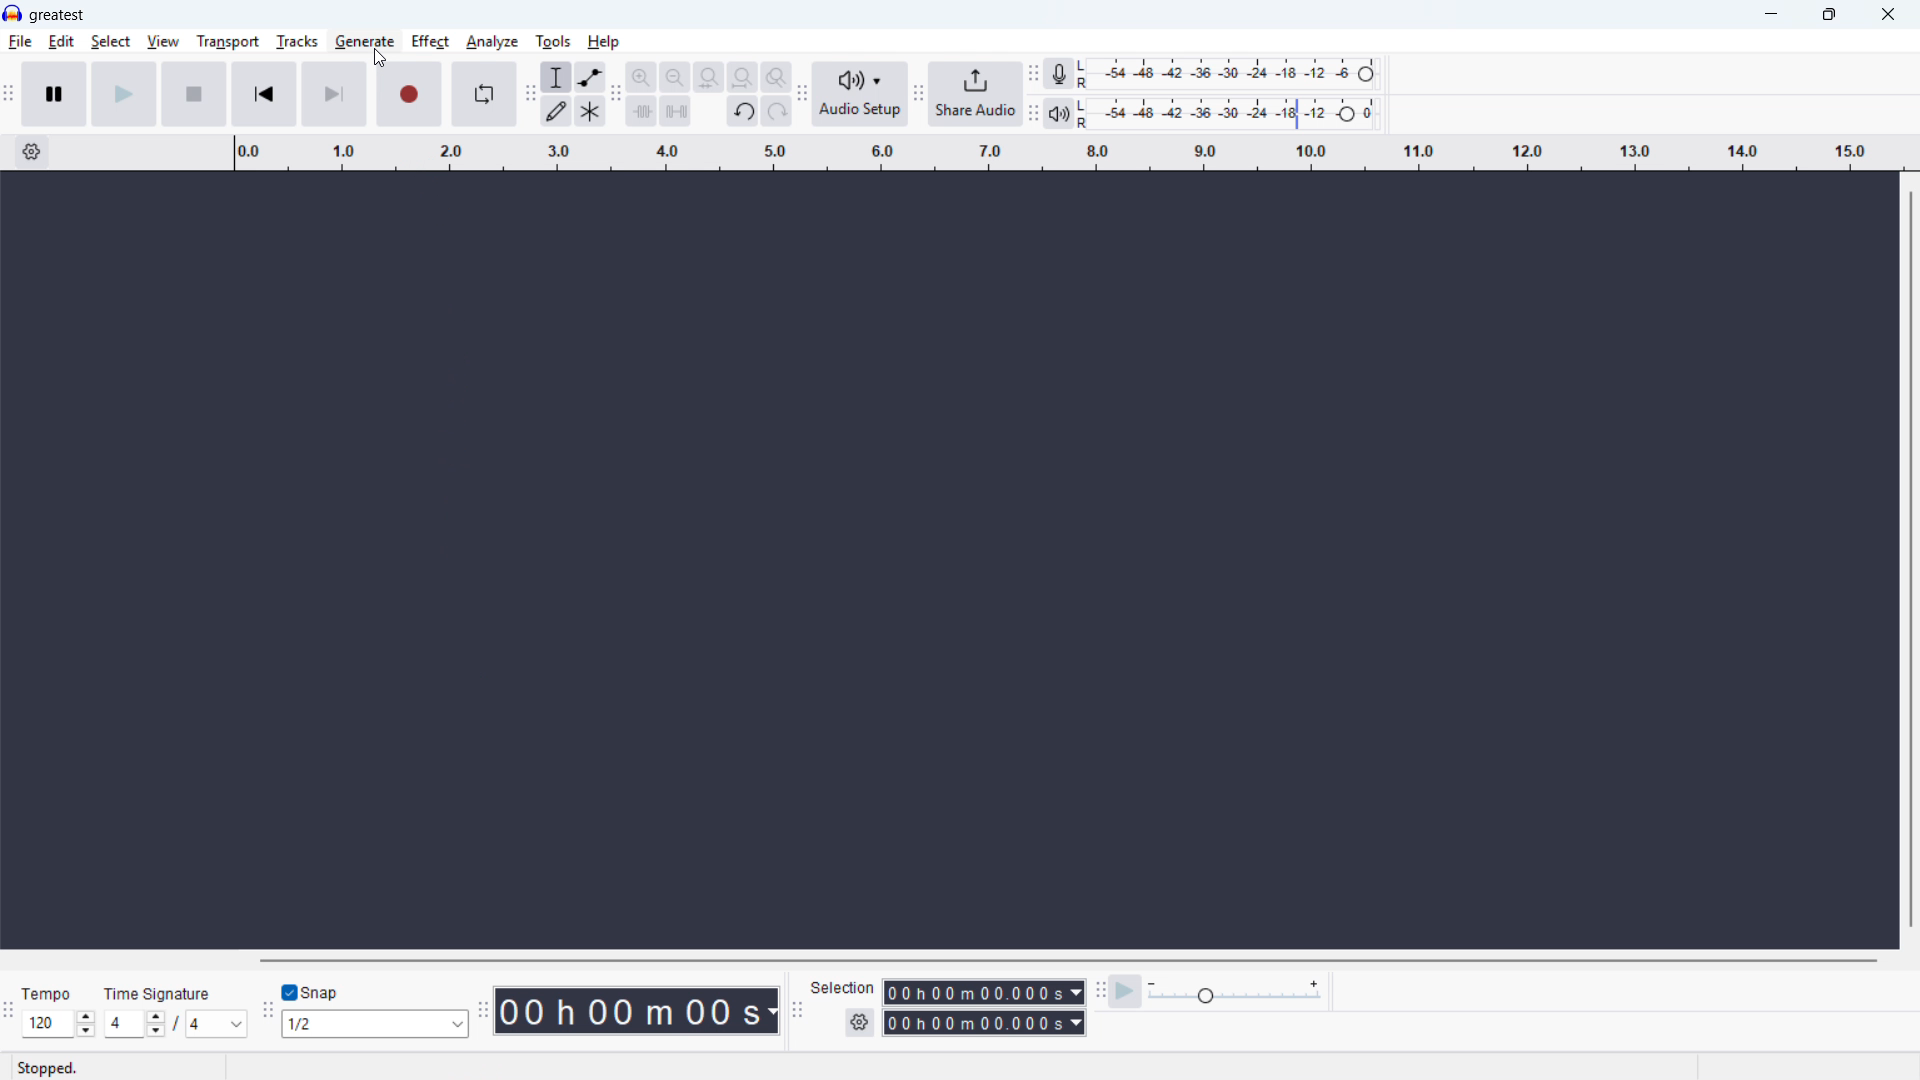 This screenshot has width=1920, height=1080. What do you see at coordinates (1033, 74) in the screenshot?
I see `recording meter toolbar` at bounding box center [1033, 74].